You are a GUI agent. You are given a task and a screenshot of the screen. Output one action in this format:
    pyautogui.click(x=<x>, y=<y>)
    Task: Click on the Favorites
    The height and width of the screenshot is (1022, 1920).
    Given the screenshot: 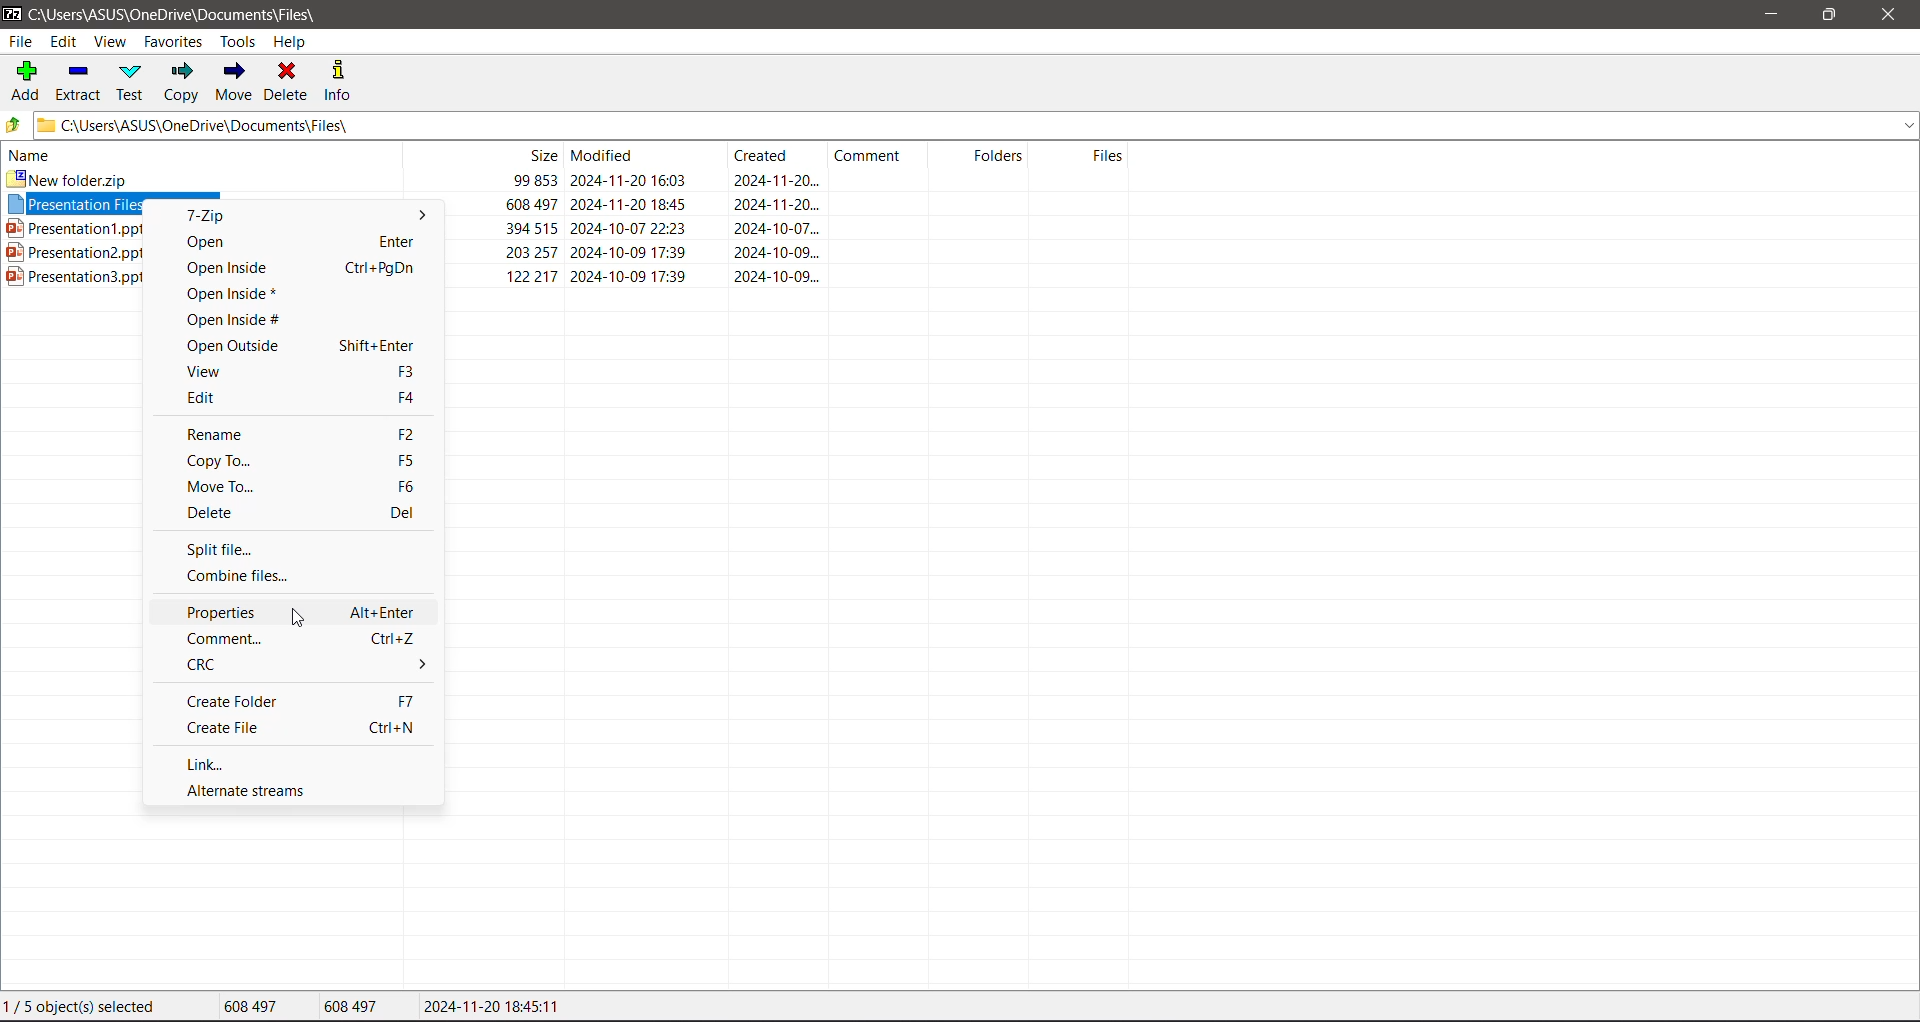 What is the action you would take?
    pyautogui.click(x=176, y=41)
    